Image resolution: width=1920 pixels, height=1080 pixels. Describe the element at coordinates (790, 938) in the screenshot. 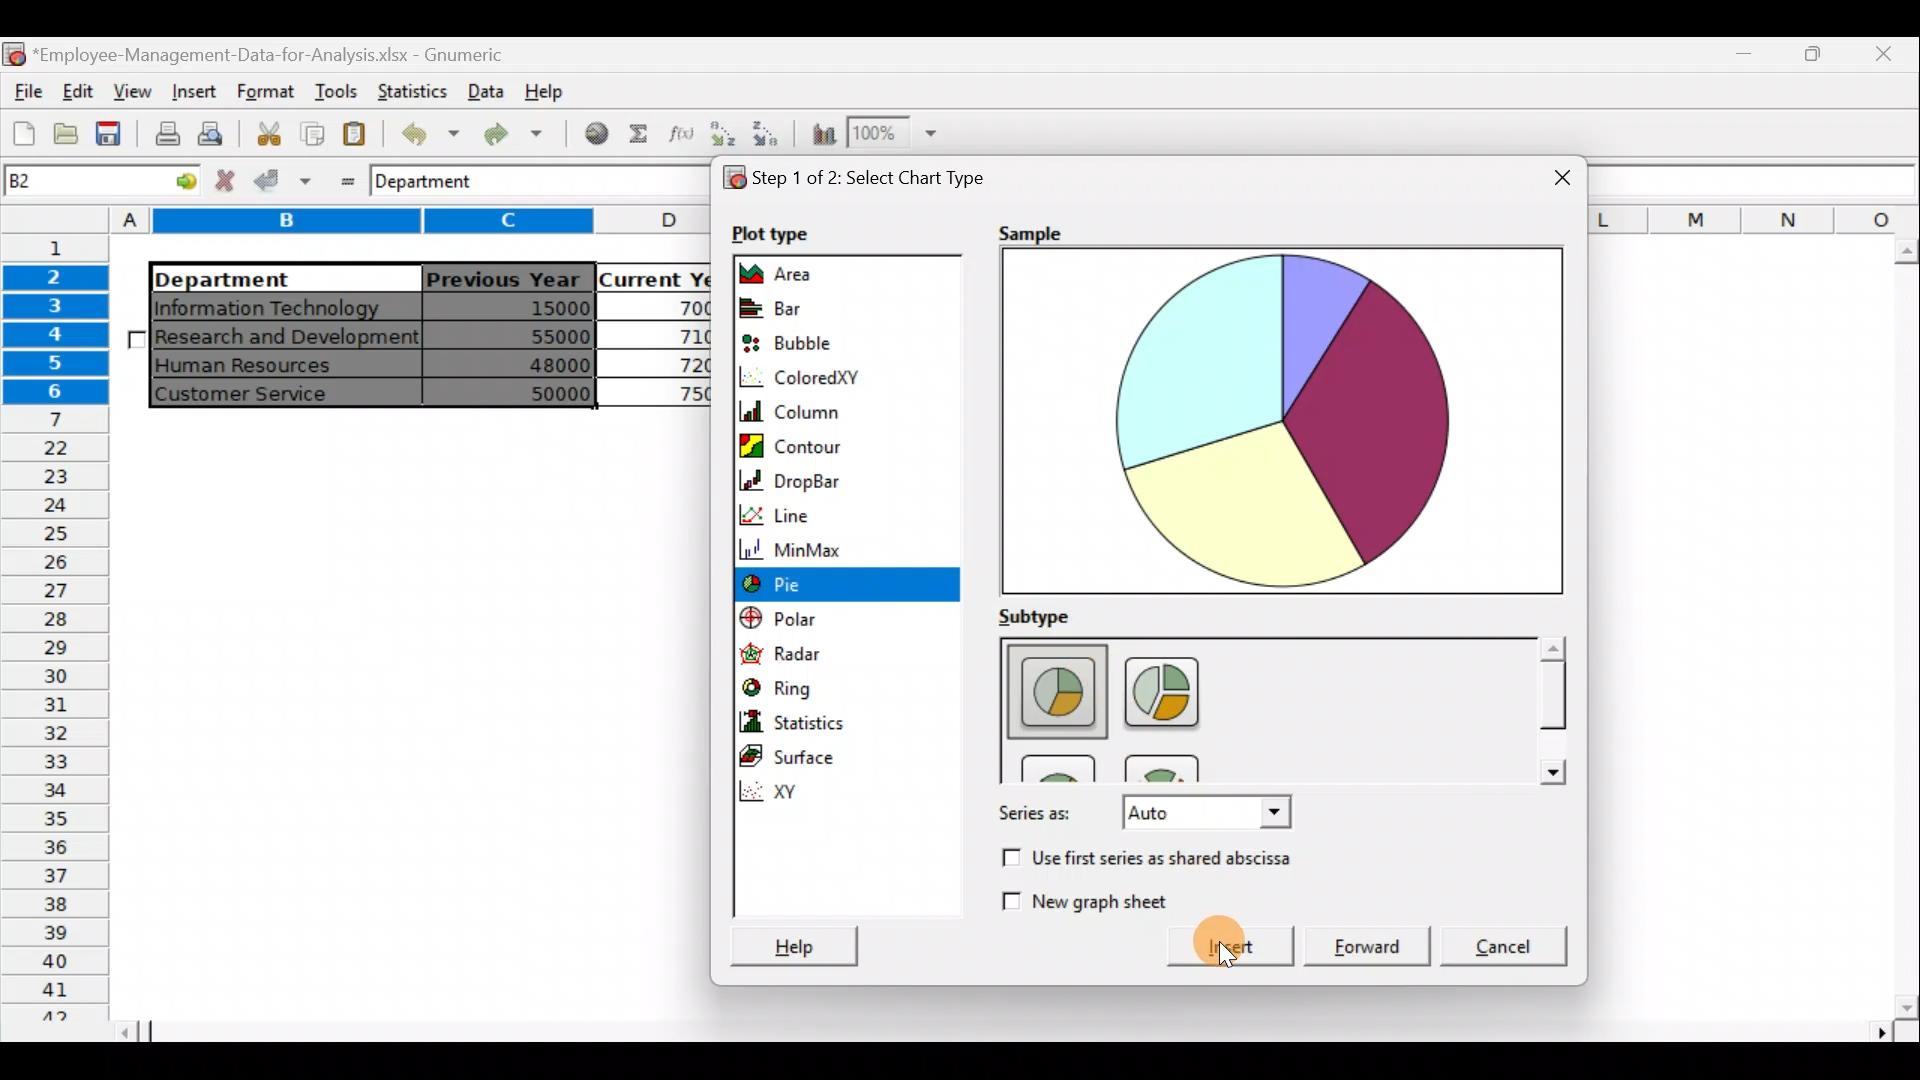

I see `Help` at that location.